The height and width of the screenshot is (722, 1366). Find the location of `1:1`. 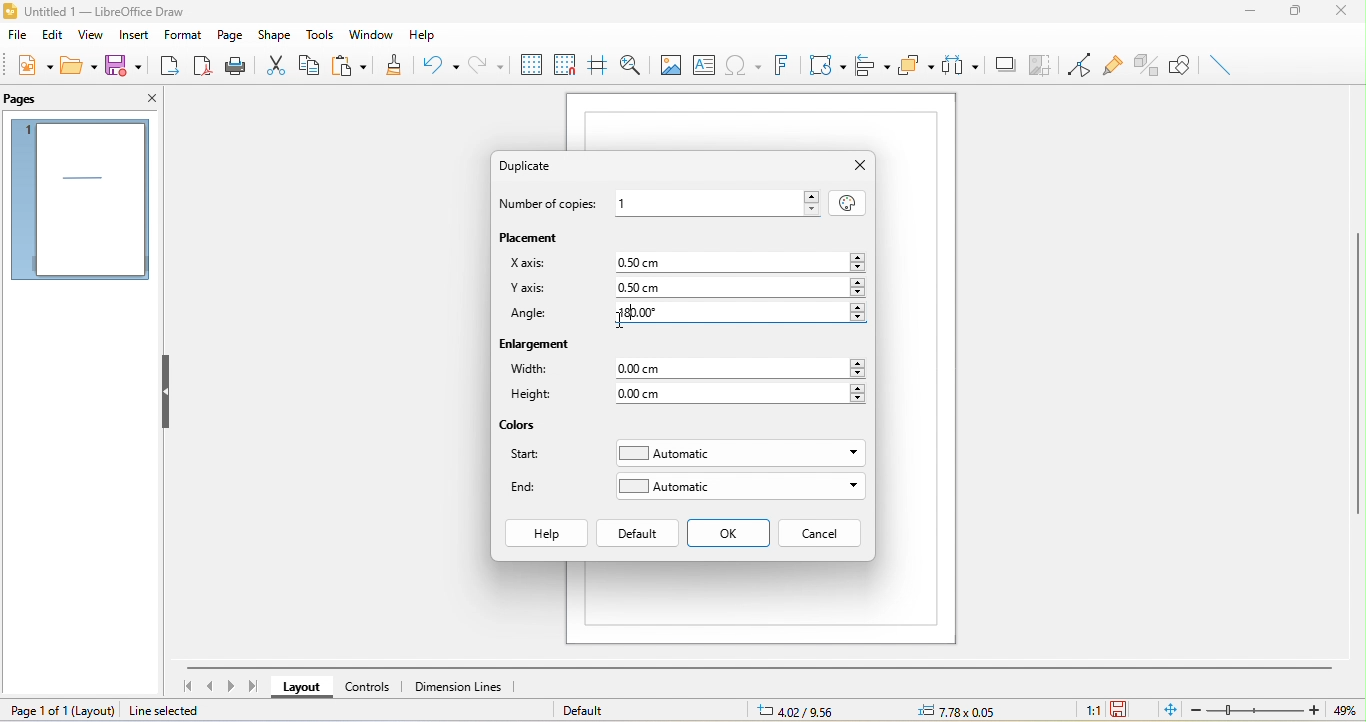

1:1 is located at coordinates (1087, 711).